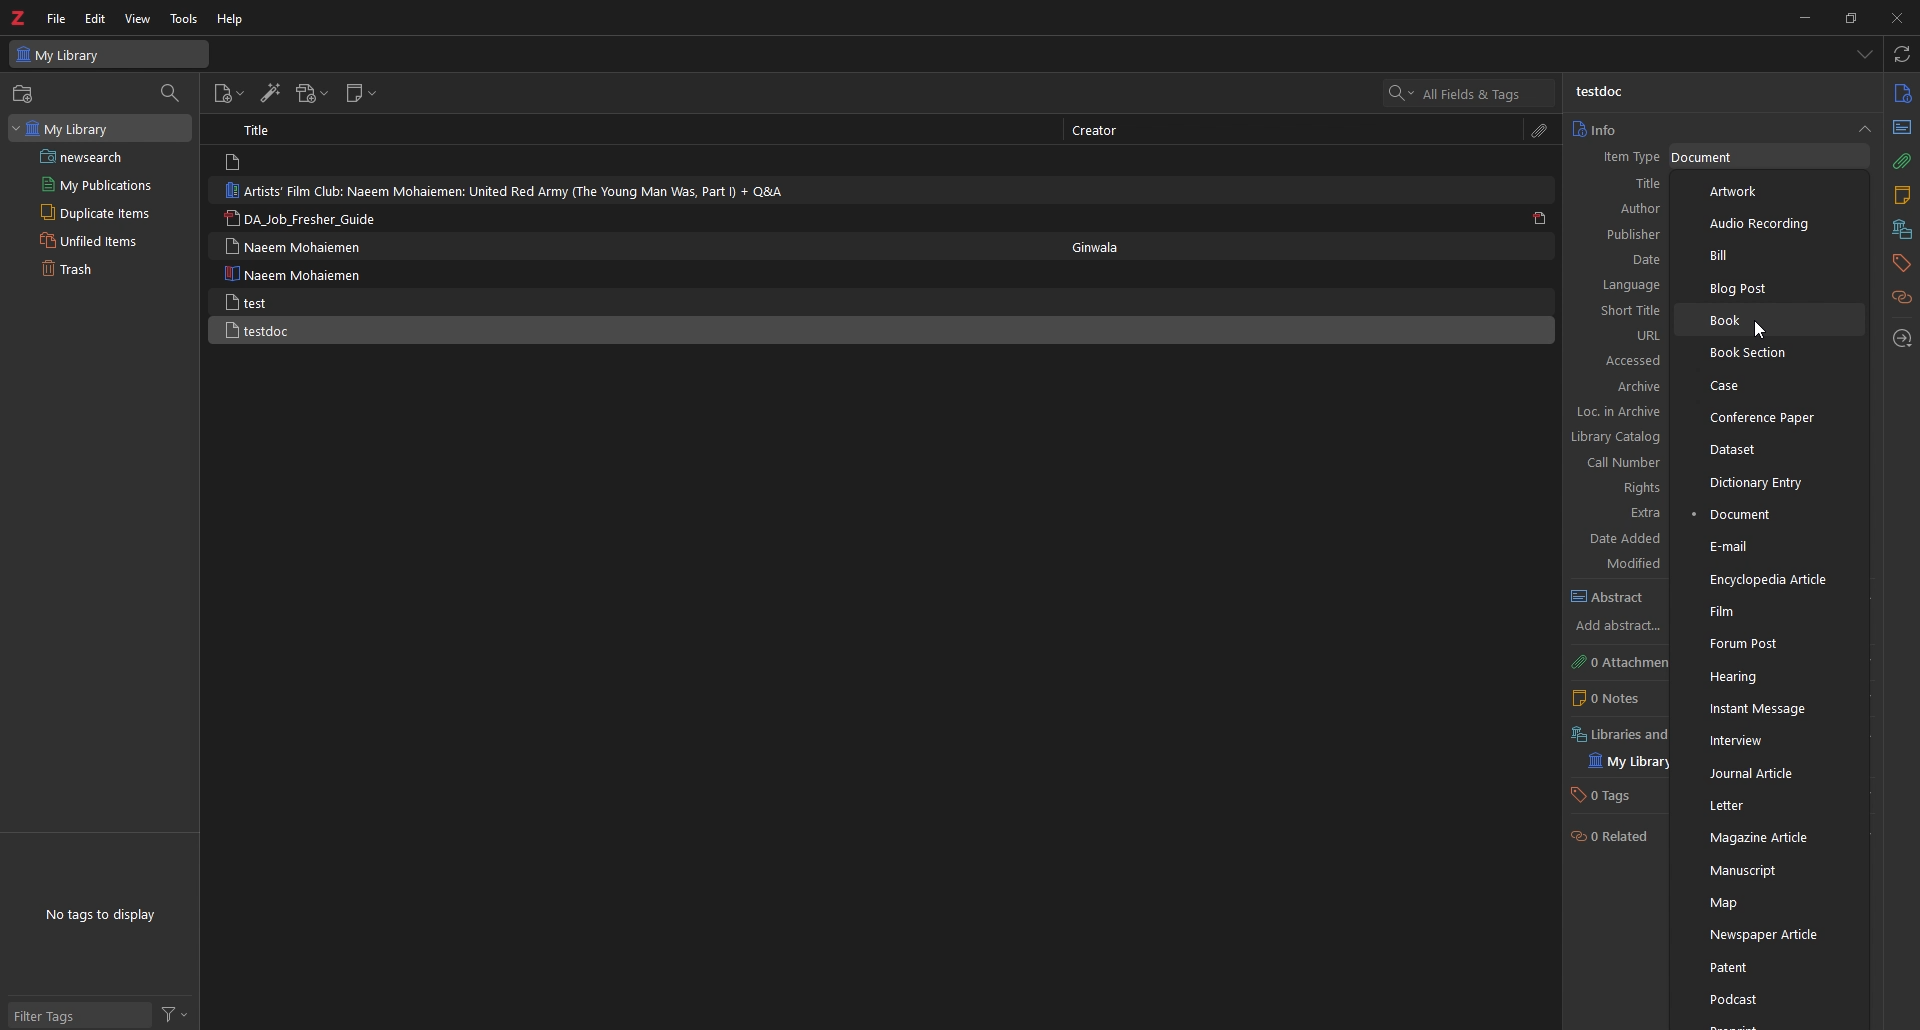  Describe the element at coordinates (1625, 538) in the screenshot. I see `Date Added` at that location.